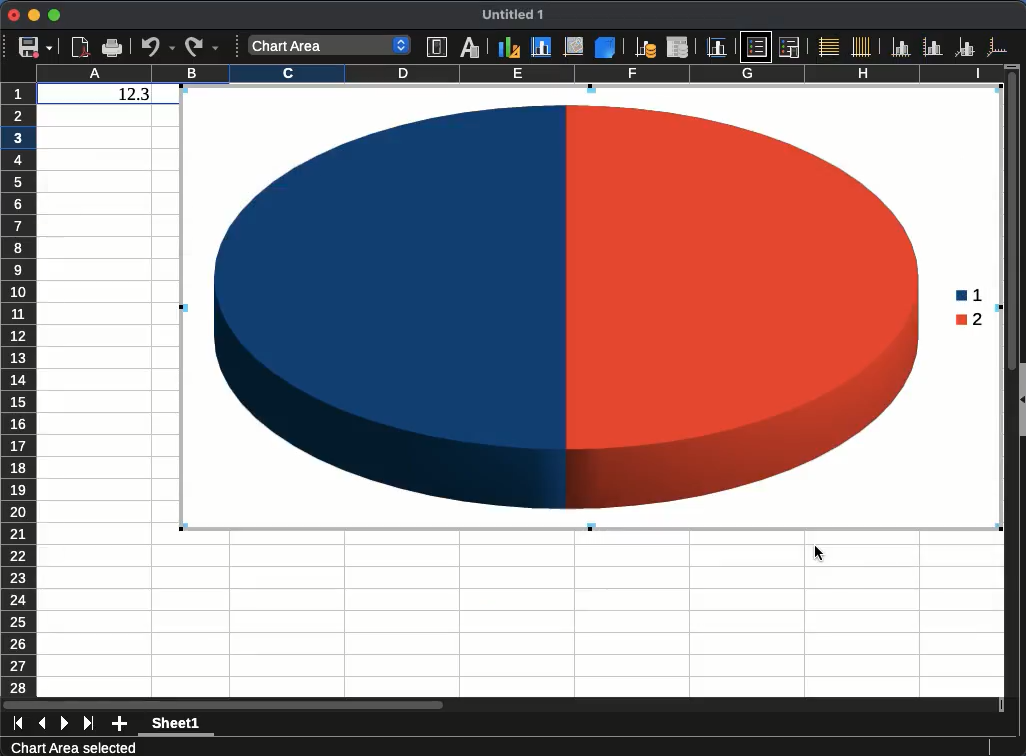 The image size is (1026, 756). I want to click on Select chart element, so click(330, 45).